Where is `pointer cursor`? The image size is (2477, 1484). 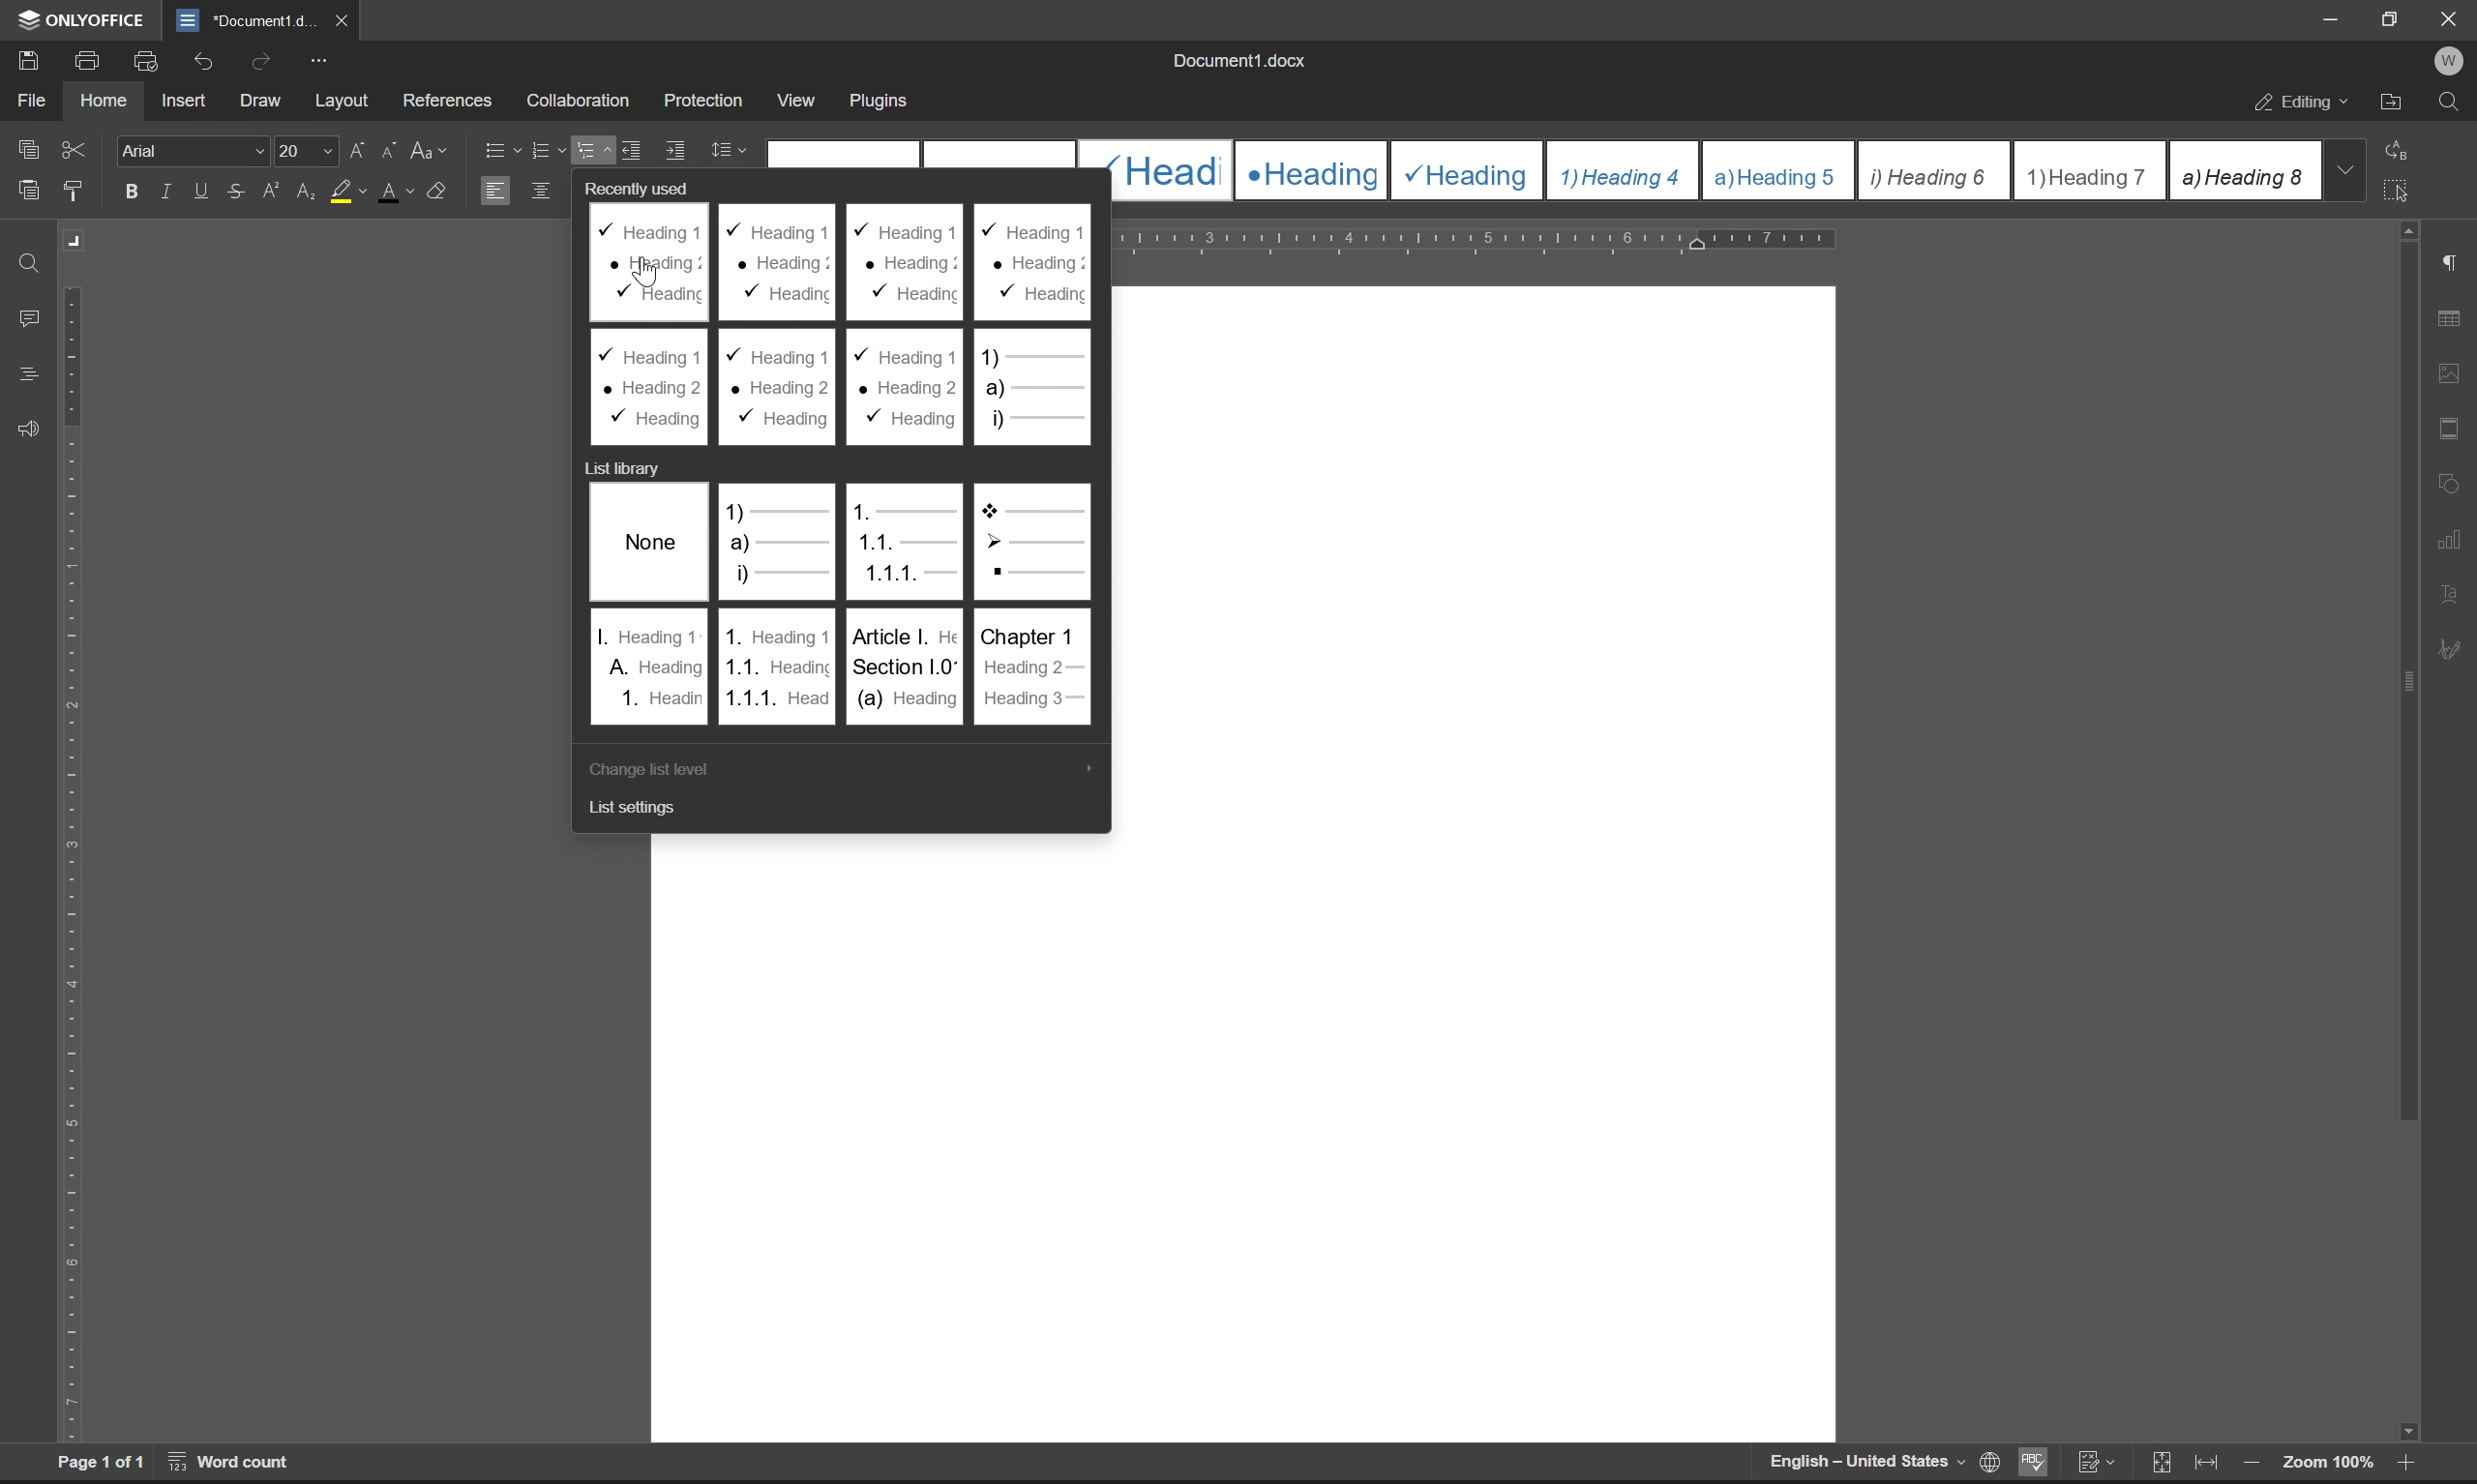 pointer cursor is located at coordinates (646, 273).